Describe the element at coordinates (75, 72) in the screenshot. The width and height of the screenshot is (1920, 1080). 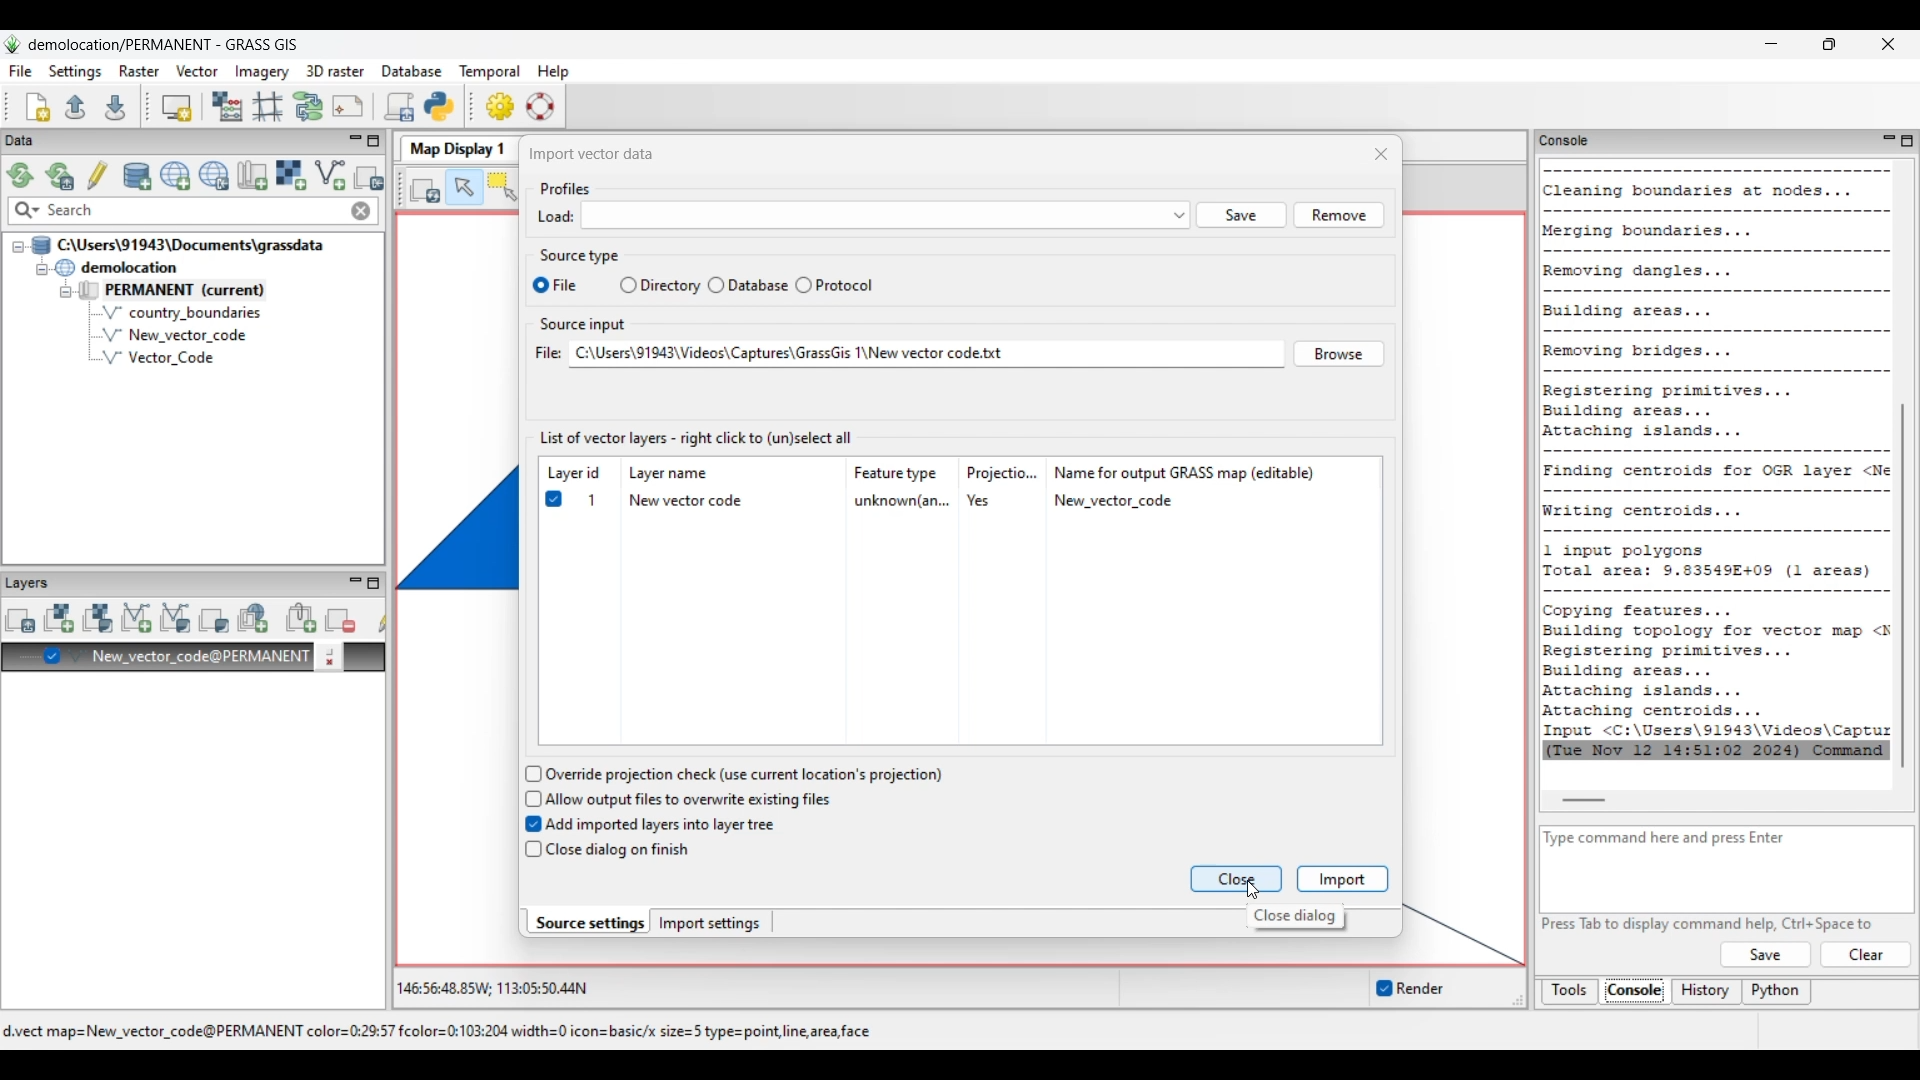
I see `Settings menu` at that location.